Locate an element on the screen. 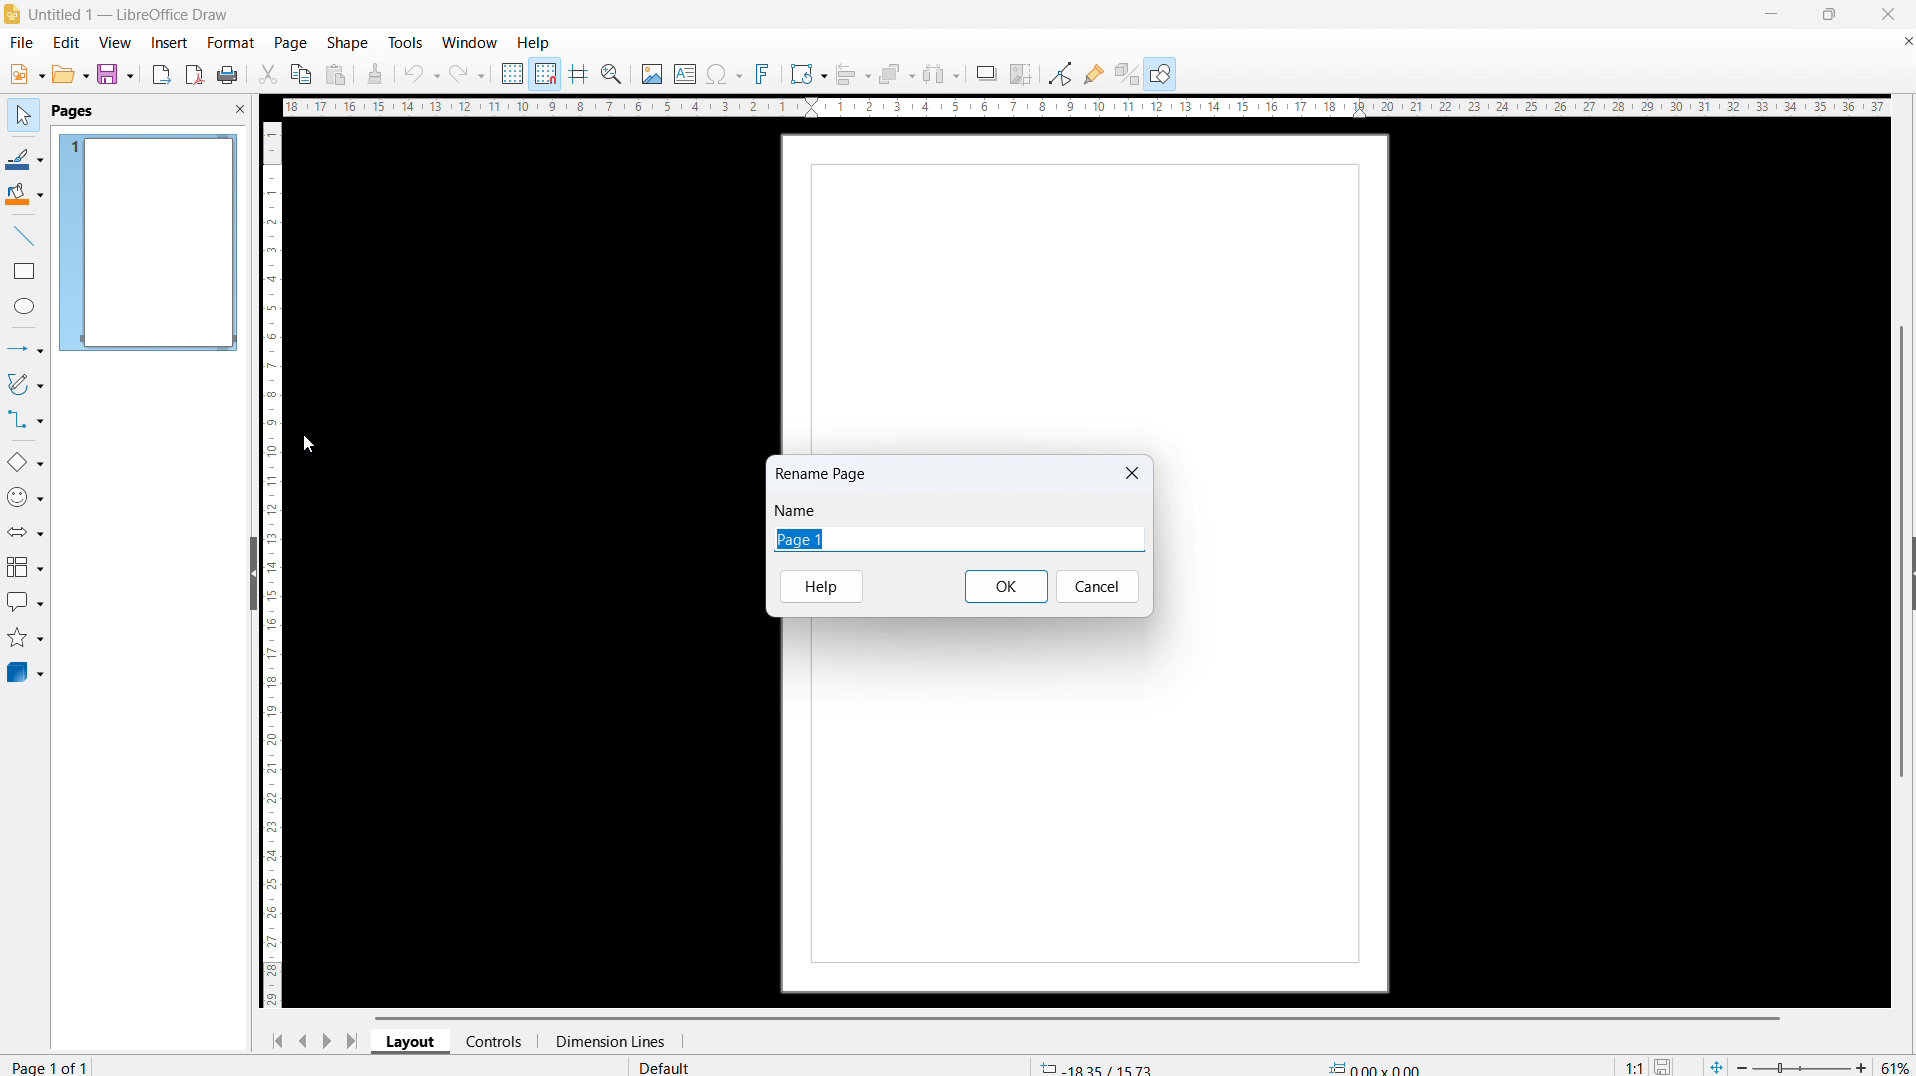  connectors is located at coordinates (25, 421).